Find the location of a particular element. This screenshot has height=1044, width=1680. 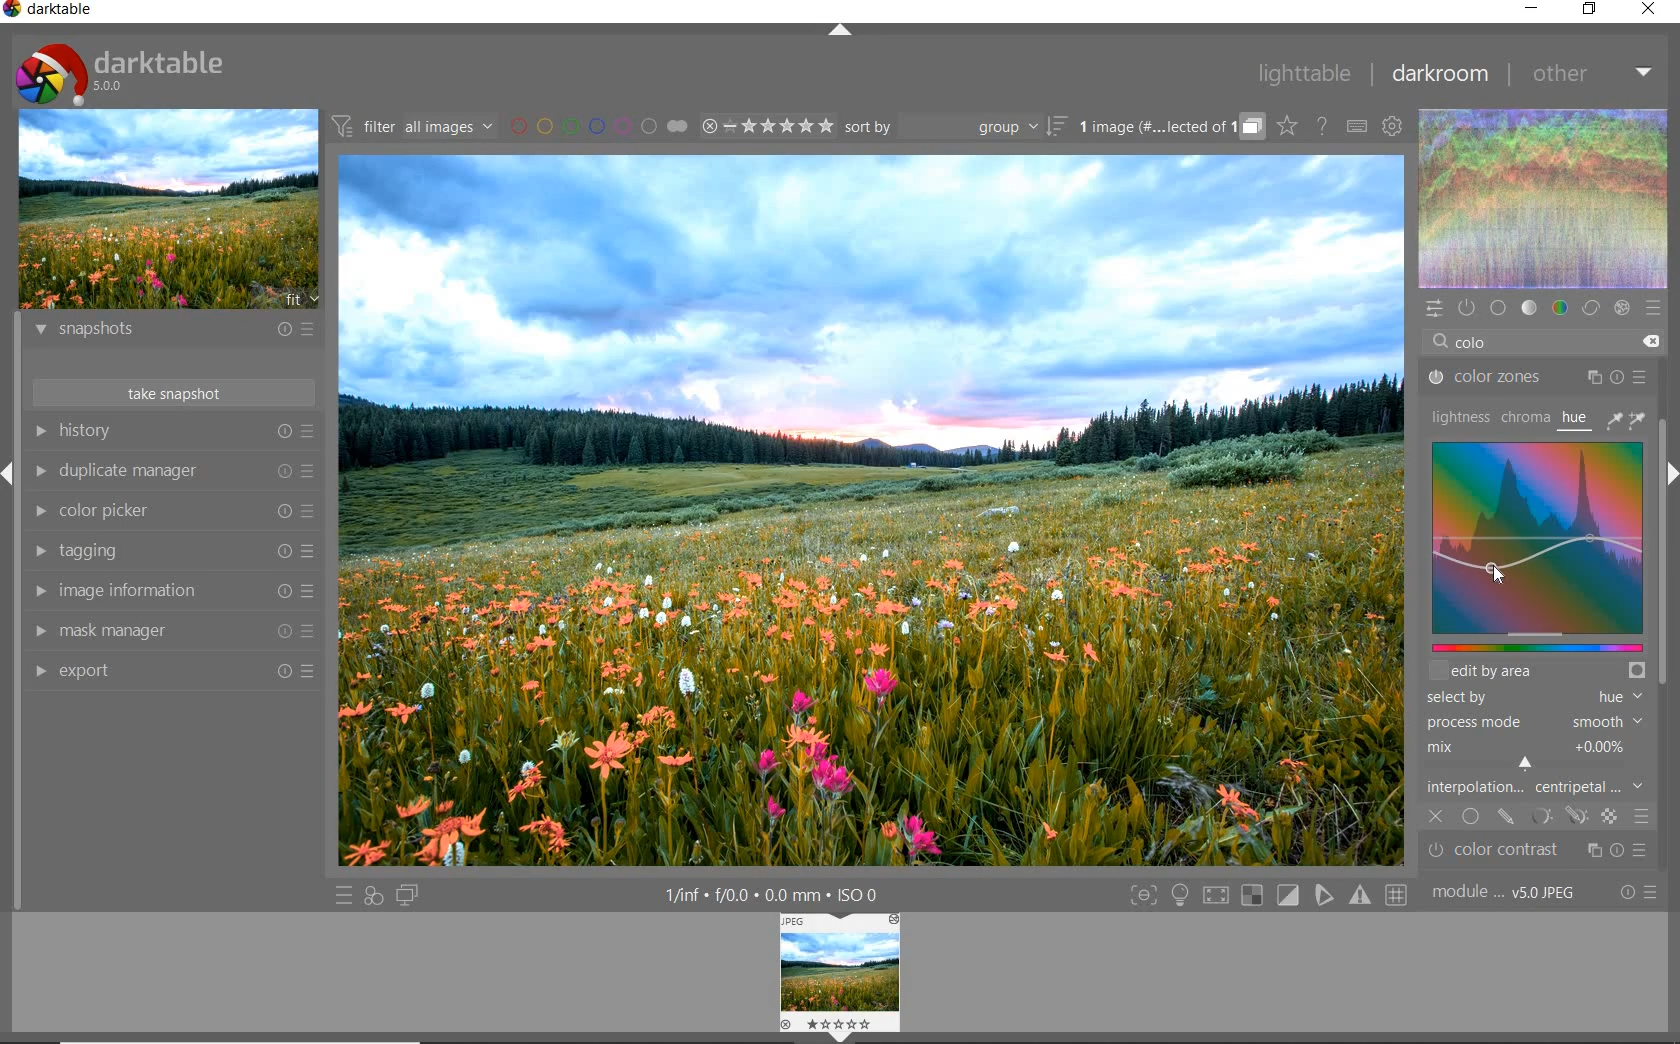

grouped images is located at coordinates (1169, 128).